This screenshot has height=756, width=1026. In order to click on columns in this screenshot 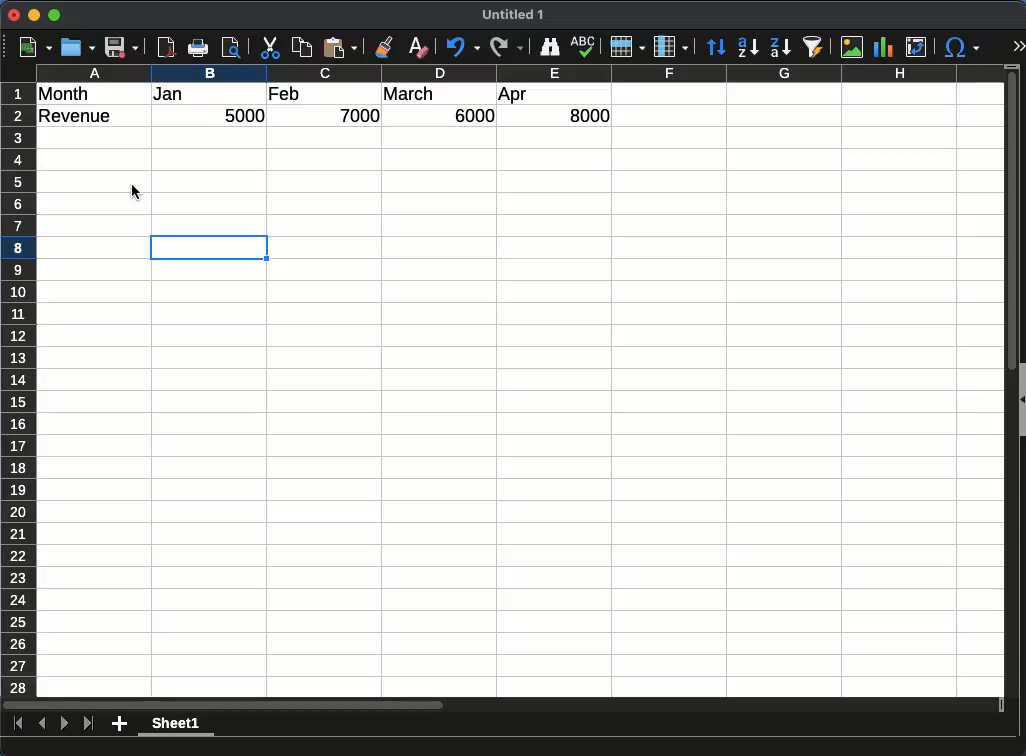, I will do `click(520, 73)`.